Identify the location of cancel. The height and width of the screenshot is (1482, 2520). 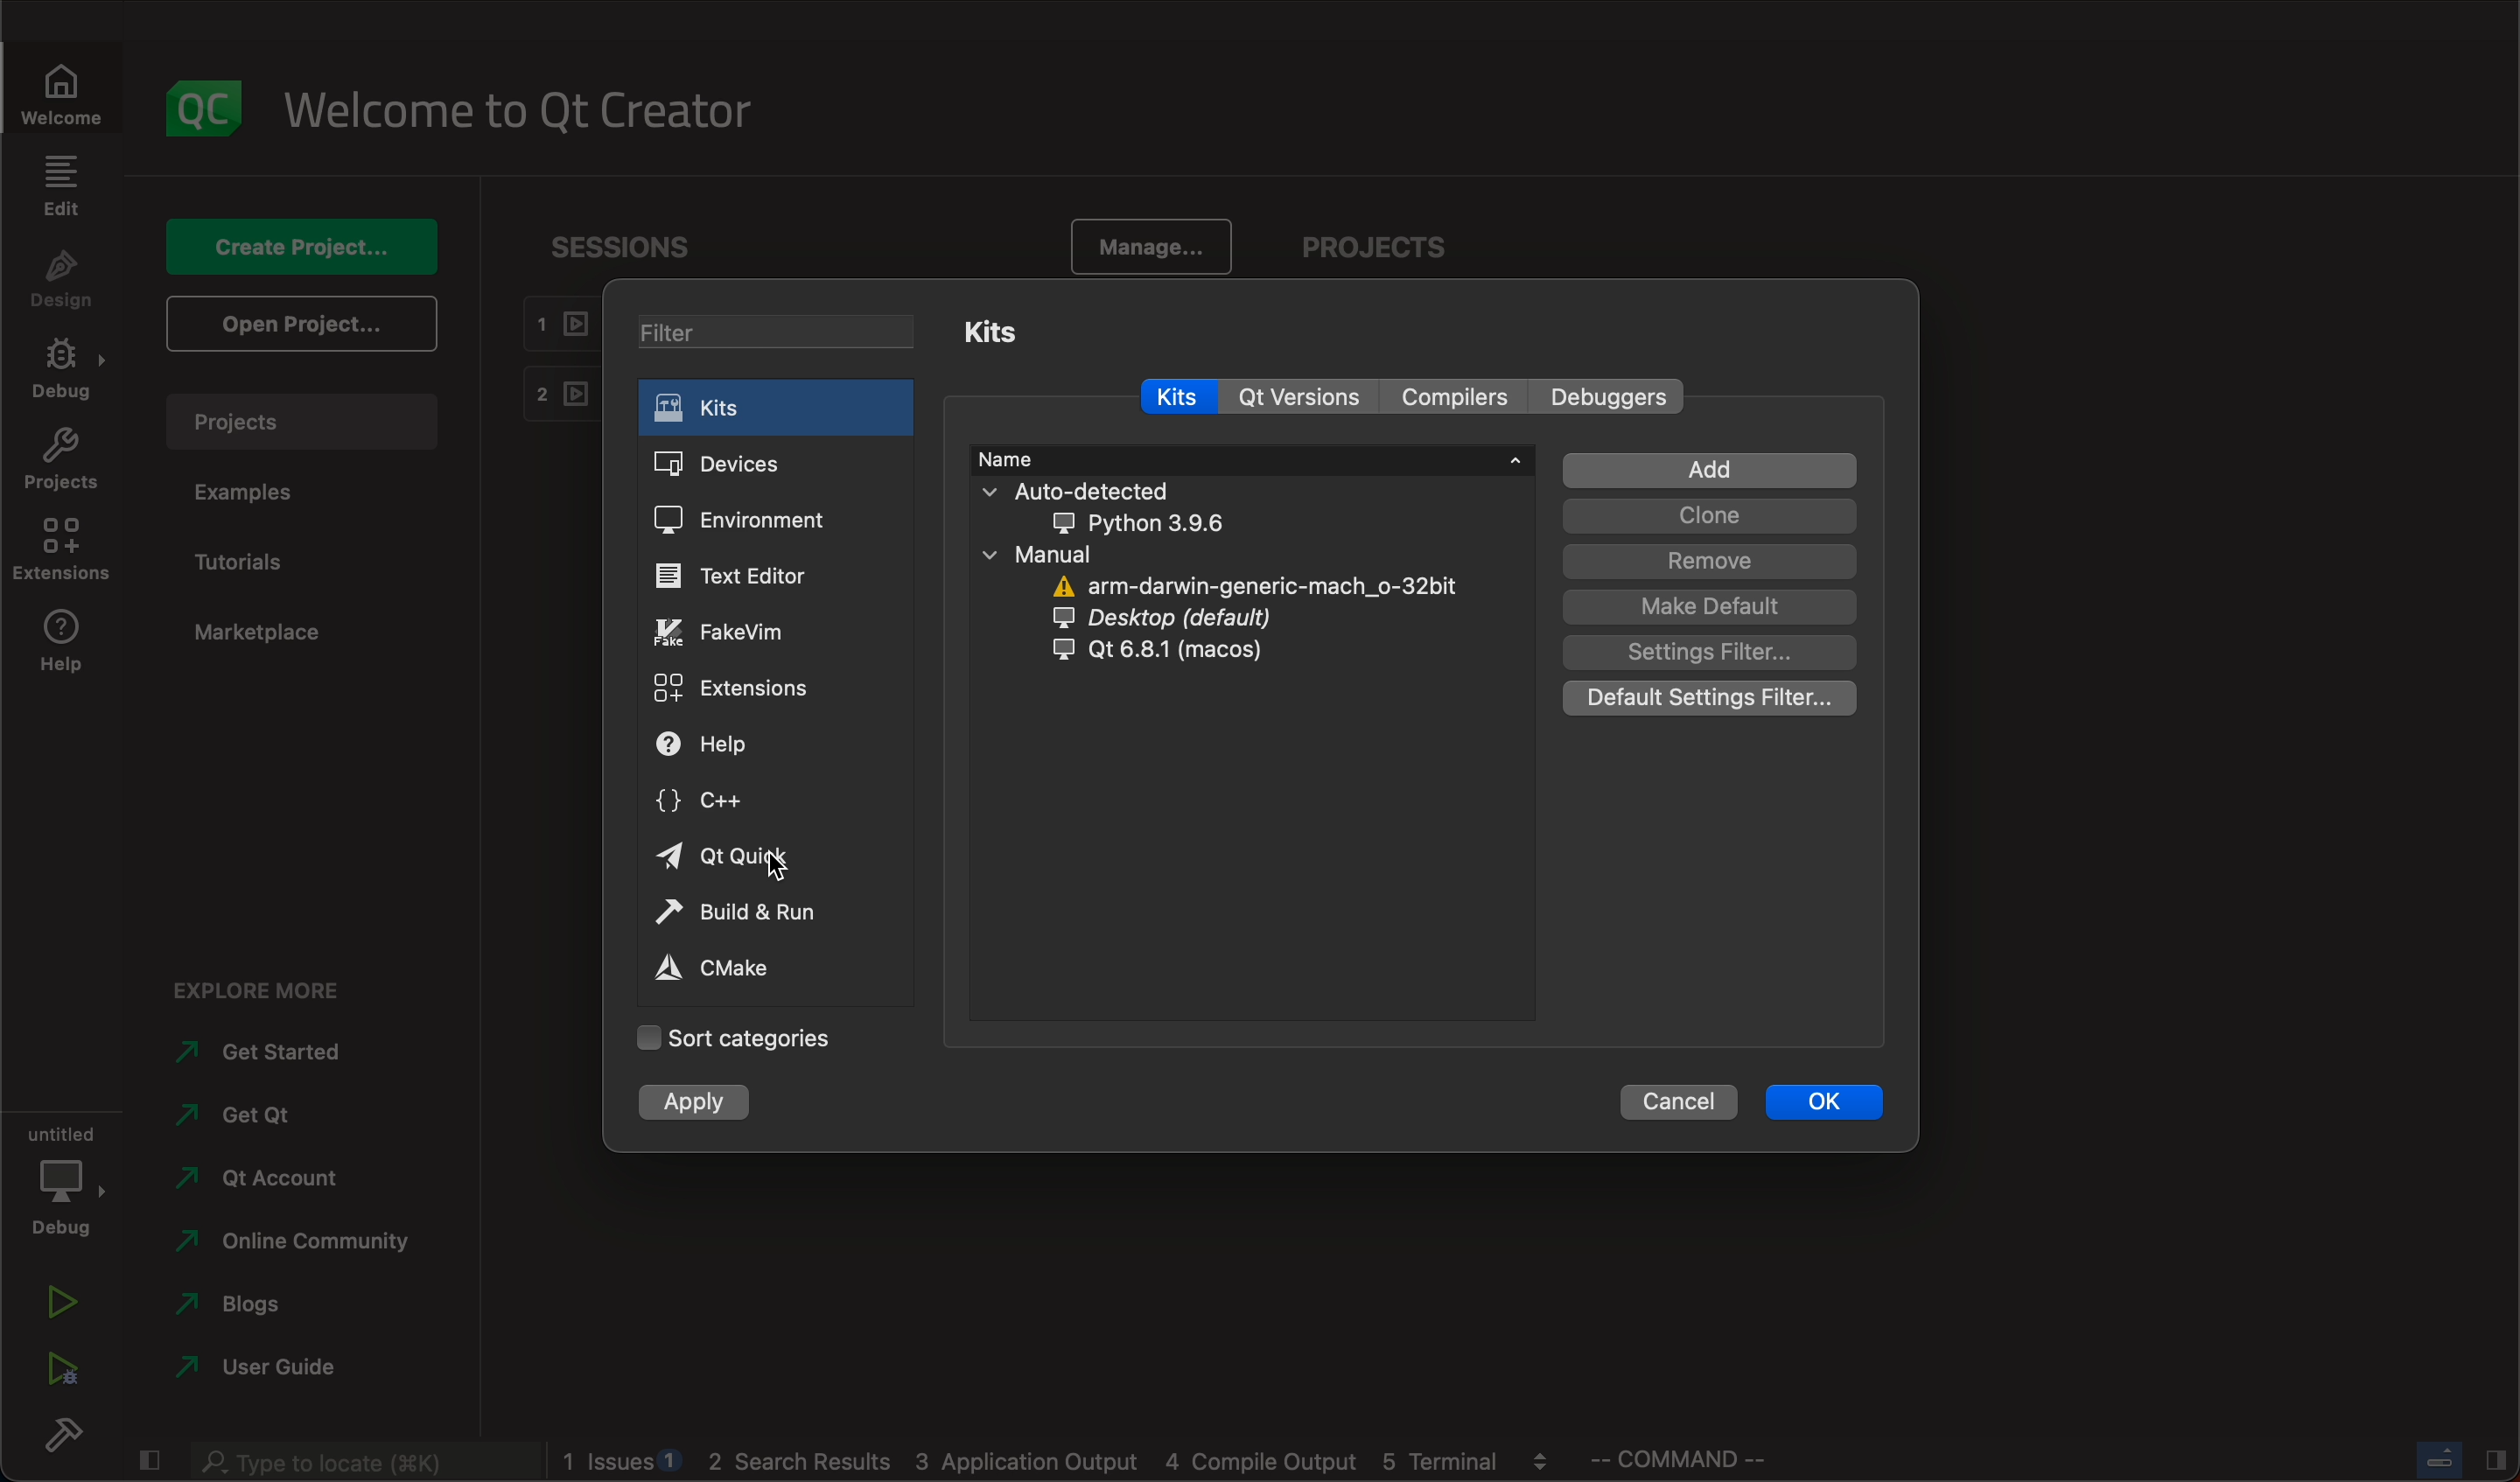
(1684, 1102).